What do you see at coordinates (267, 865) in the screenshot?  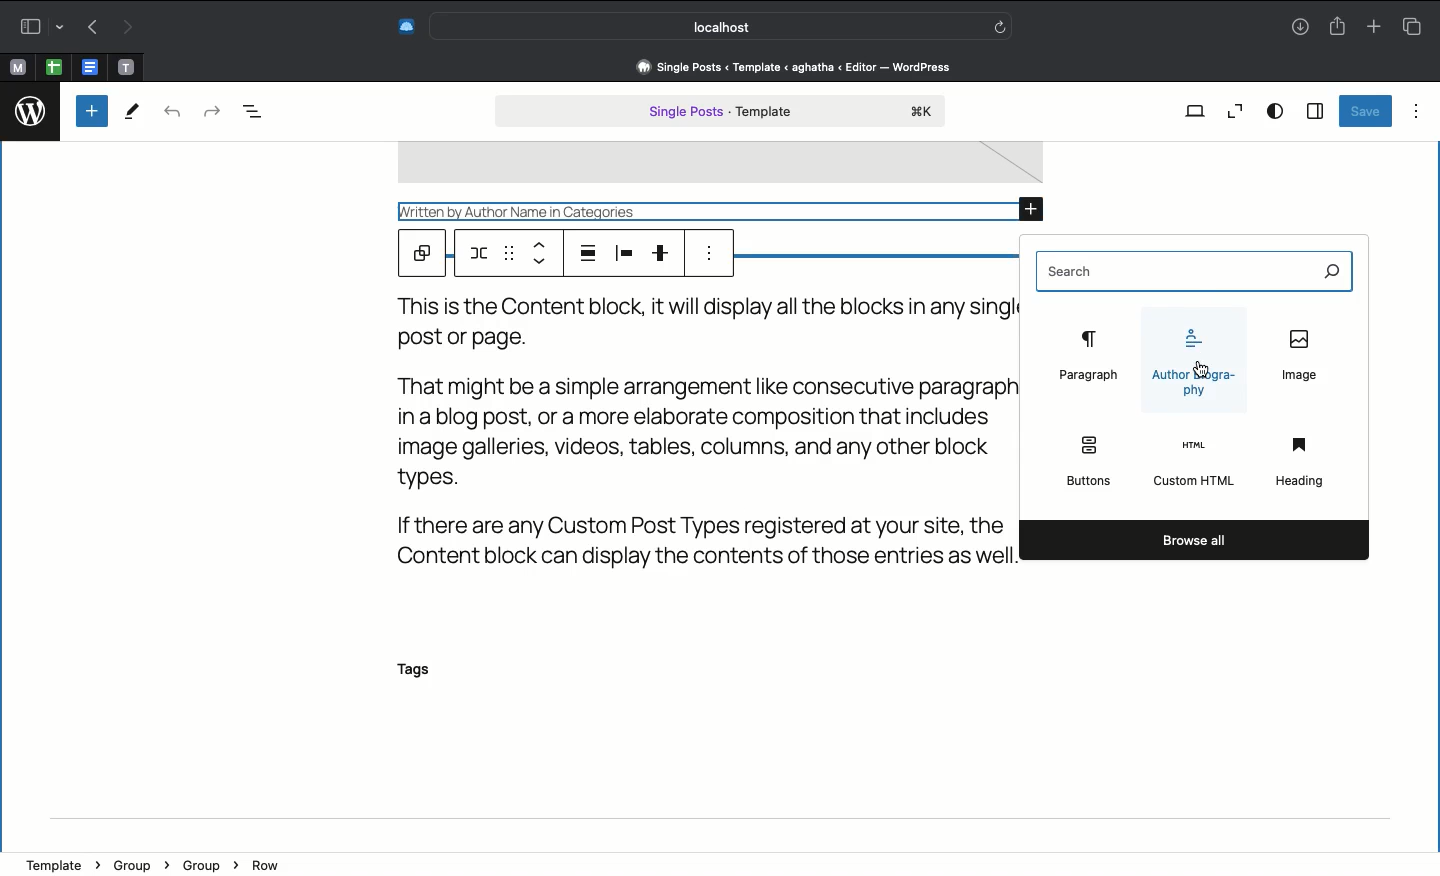 I see `Row` at bounding box center [267, 865].